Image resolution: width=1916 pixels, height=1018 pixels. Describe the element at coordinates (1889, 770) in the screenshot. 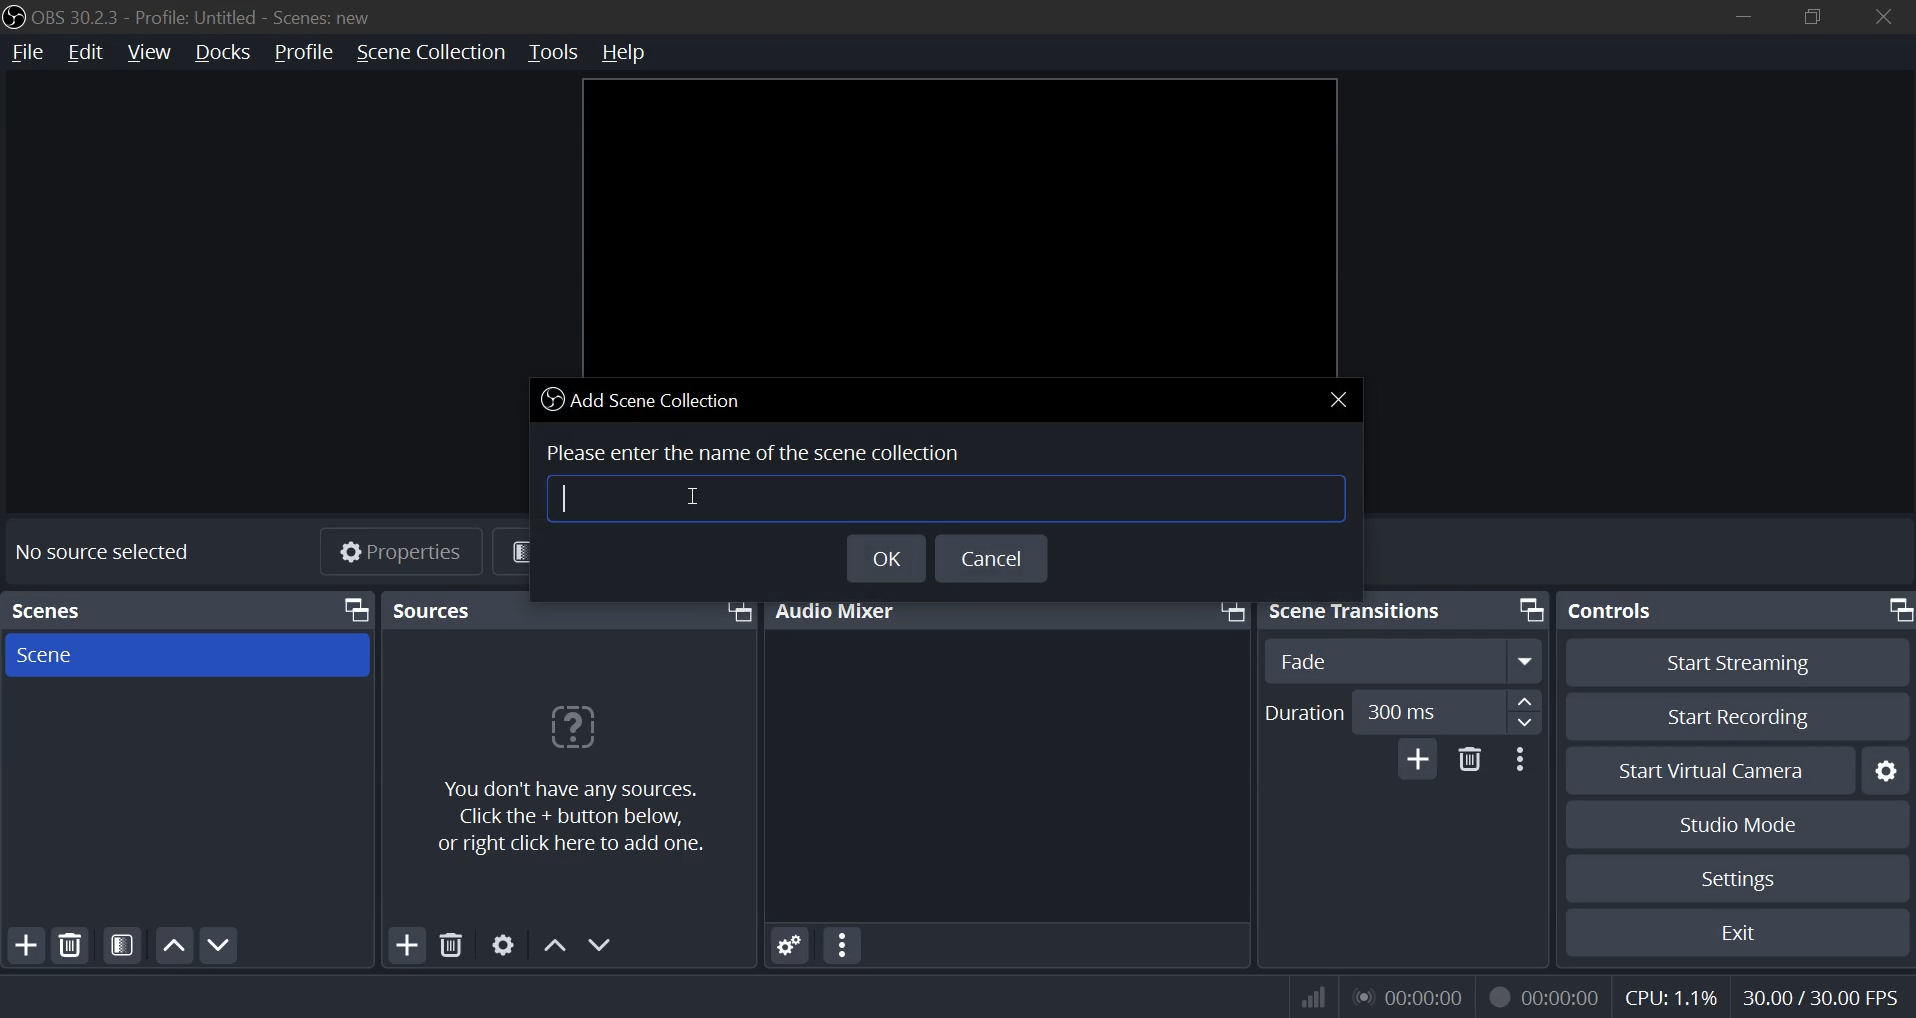

I see `settings` at that location.